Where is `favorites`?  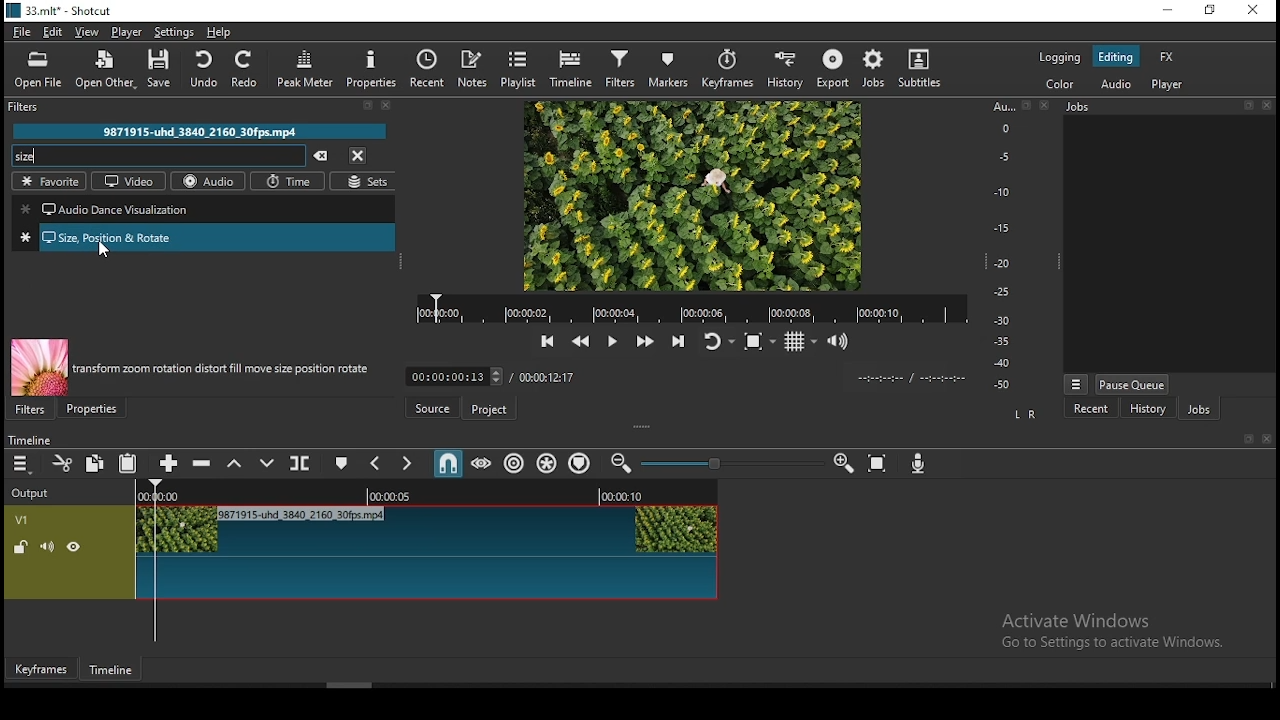 favorites is located at coordinates (47, 183).